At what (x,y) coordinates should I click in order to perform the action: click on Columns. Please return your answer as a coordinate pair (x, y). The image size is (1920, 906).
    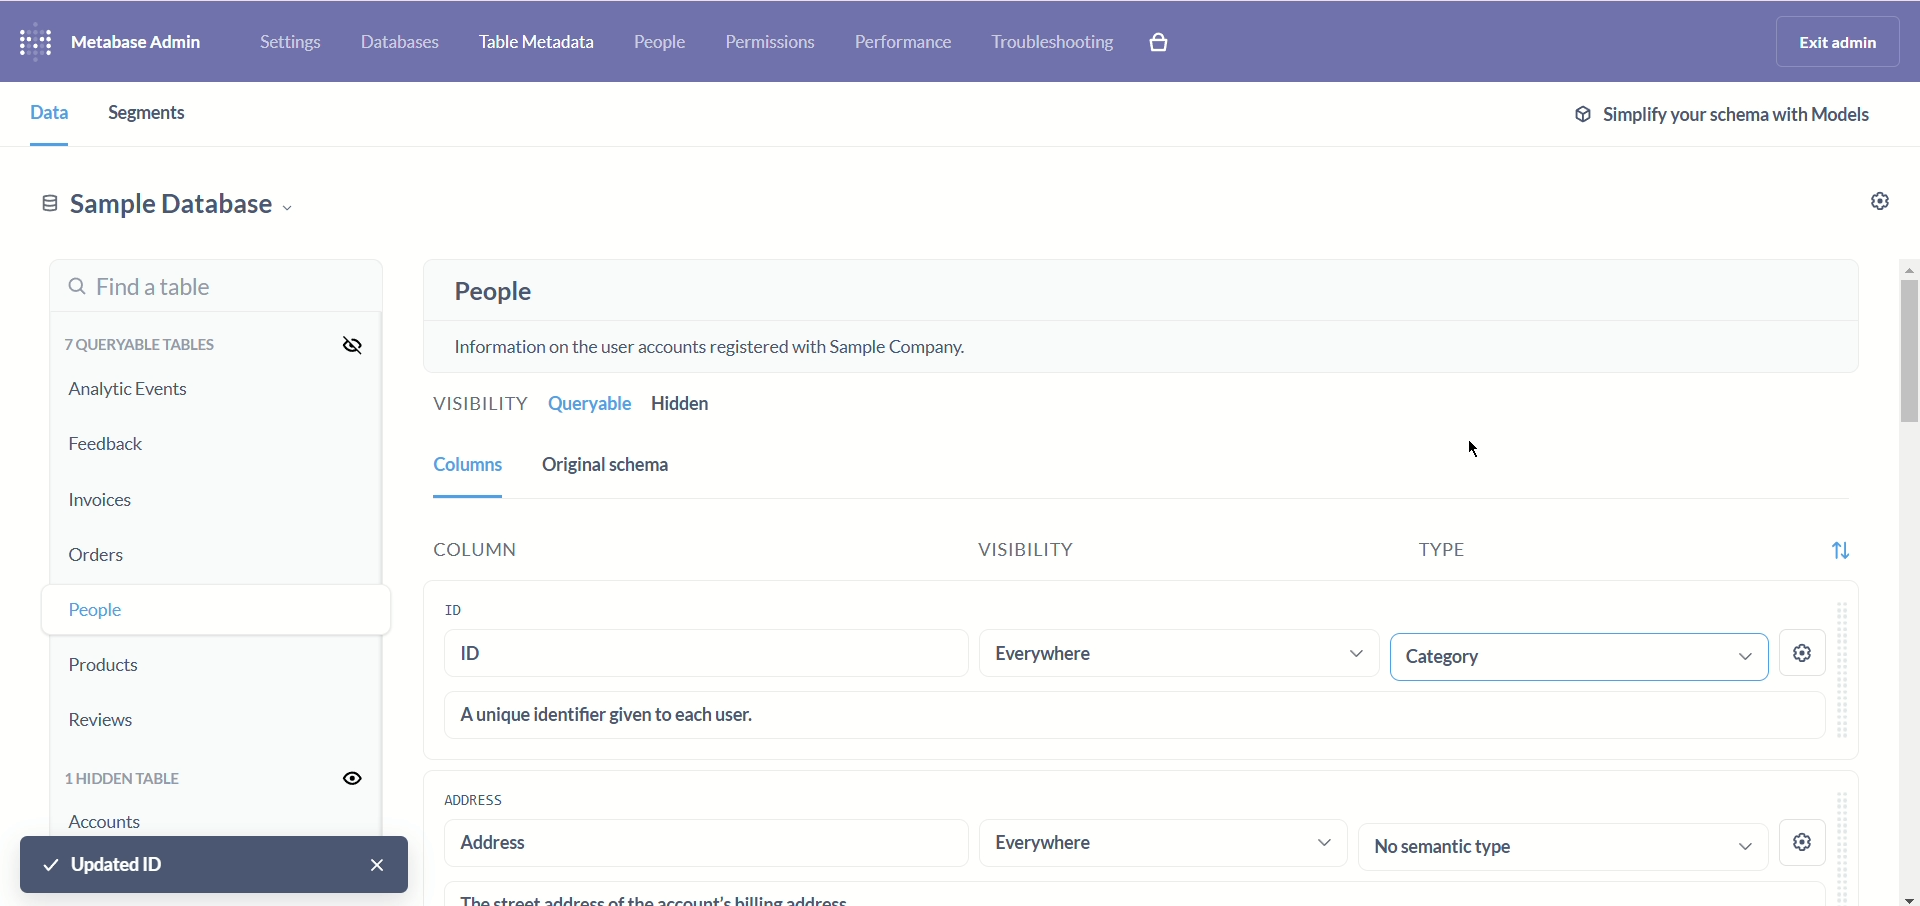
    Looking at the image, I should click on (464, 463).